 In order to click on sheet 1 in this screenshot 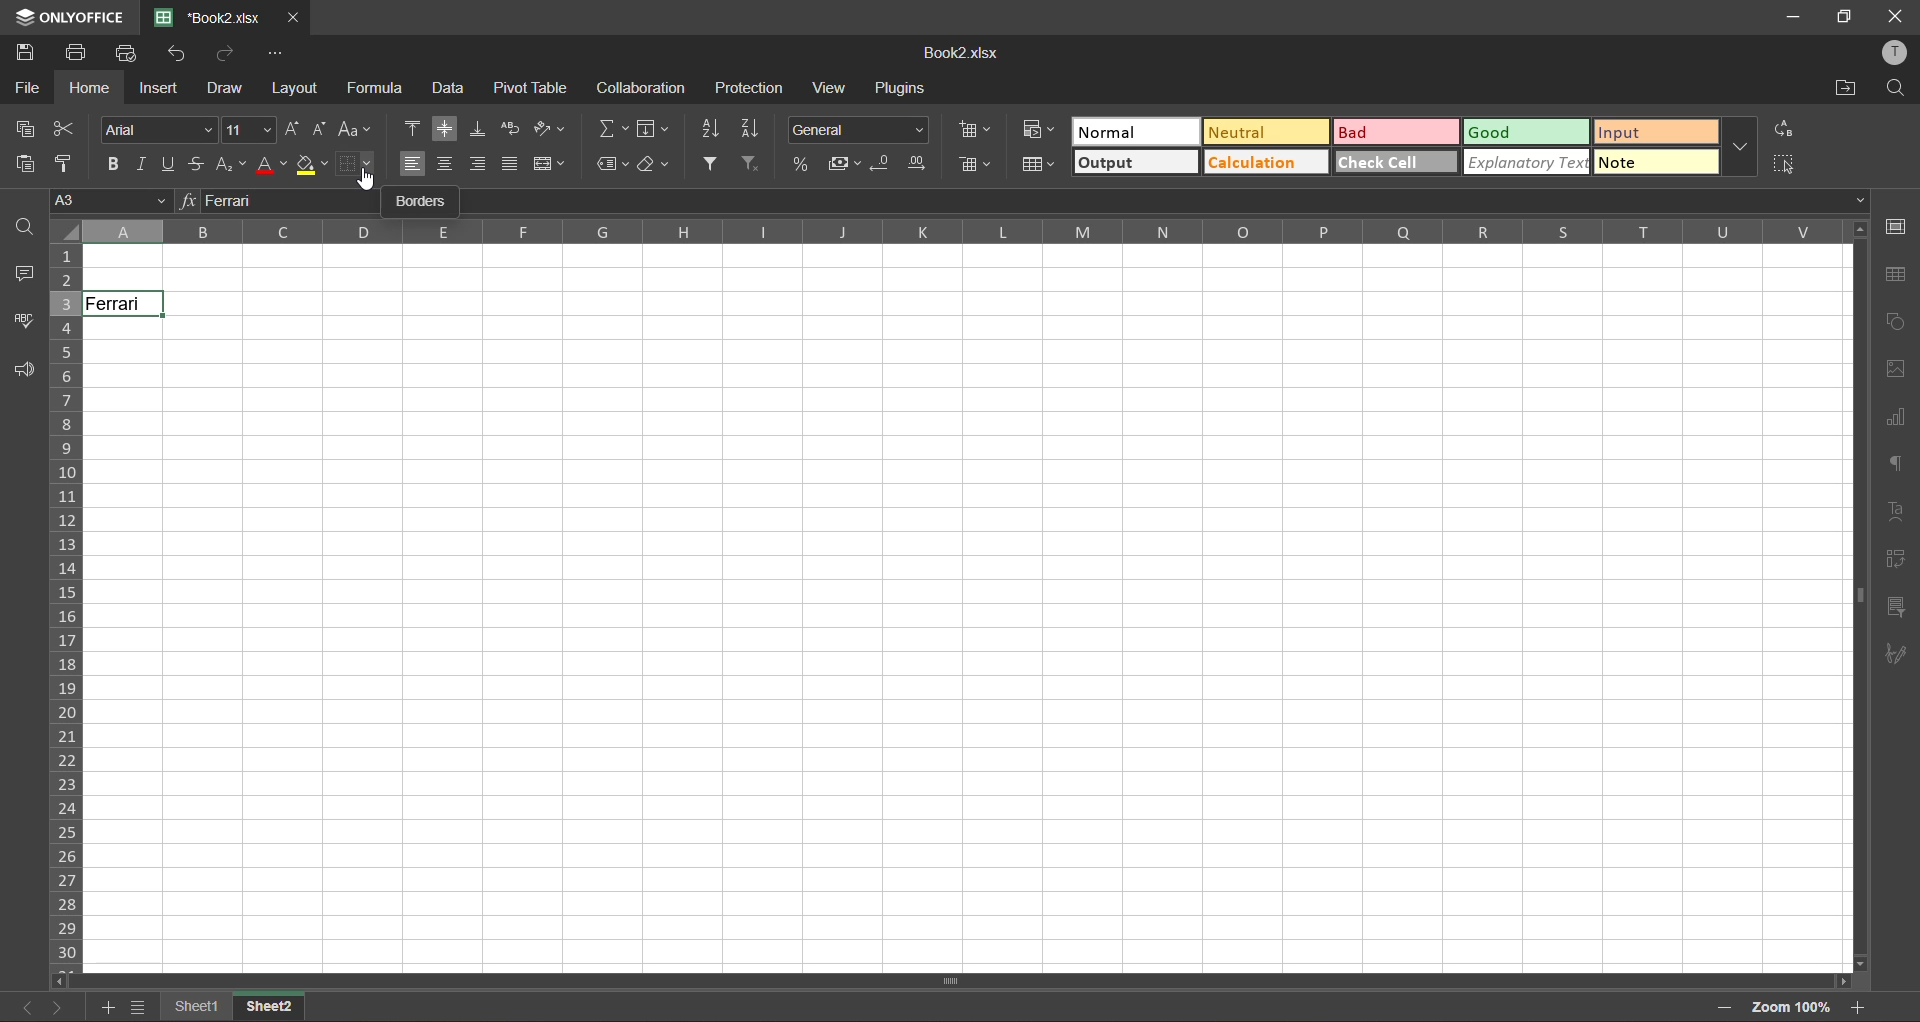, I will do `click(200, 1007)`.